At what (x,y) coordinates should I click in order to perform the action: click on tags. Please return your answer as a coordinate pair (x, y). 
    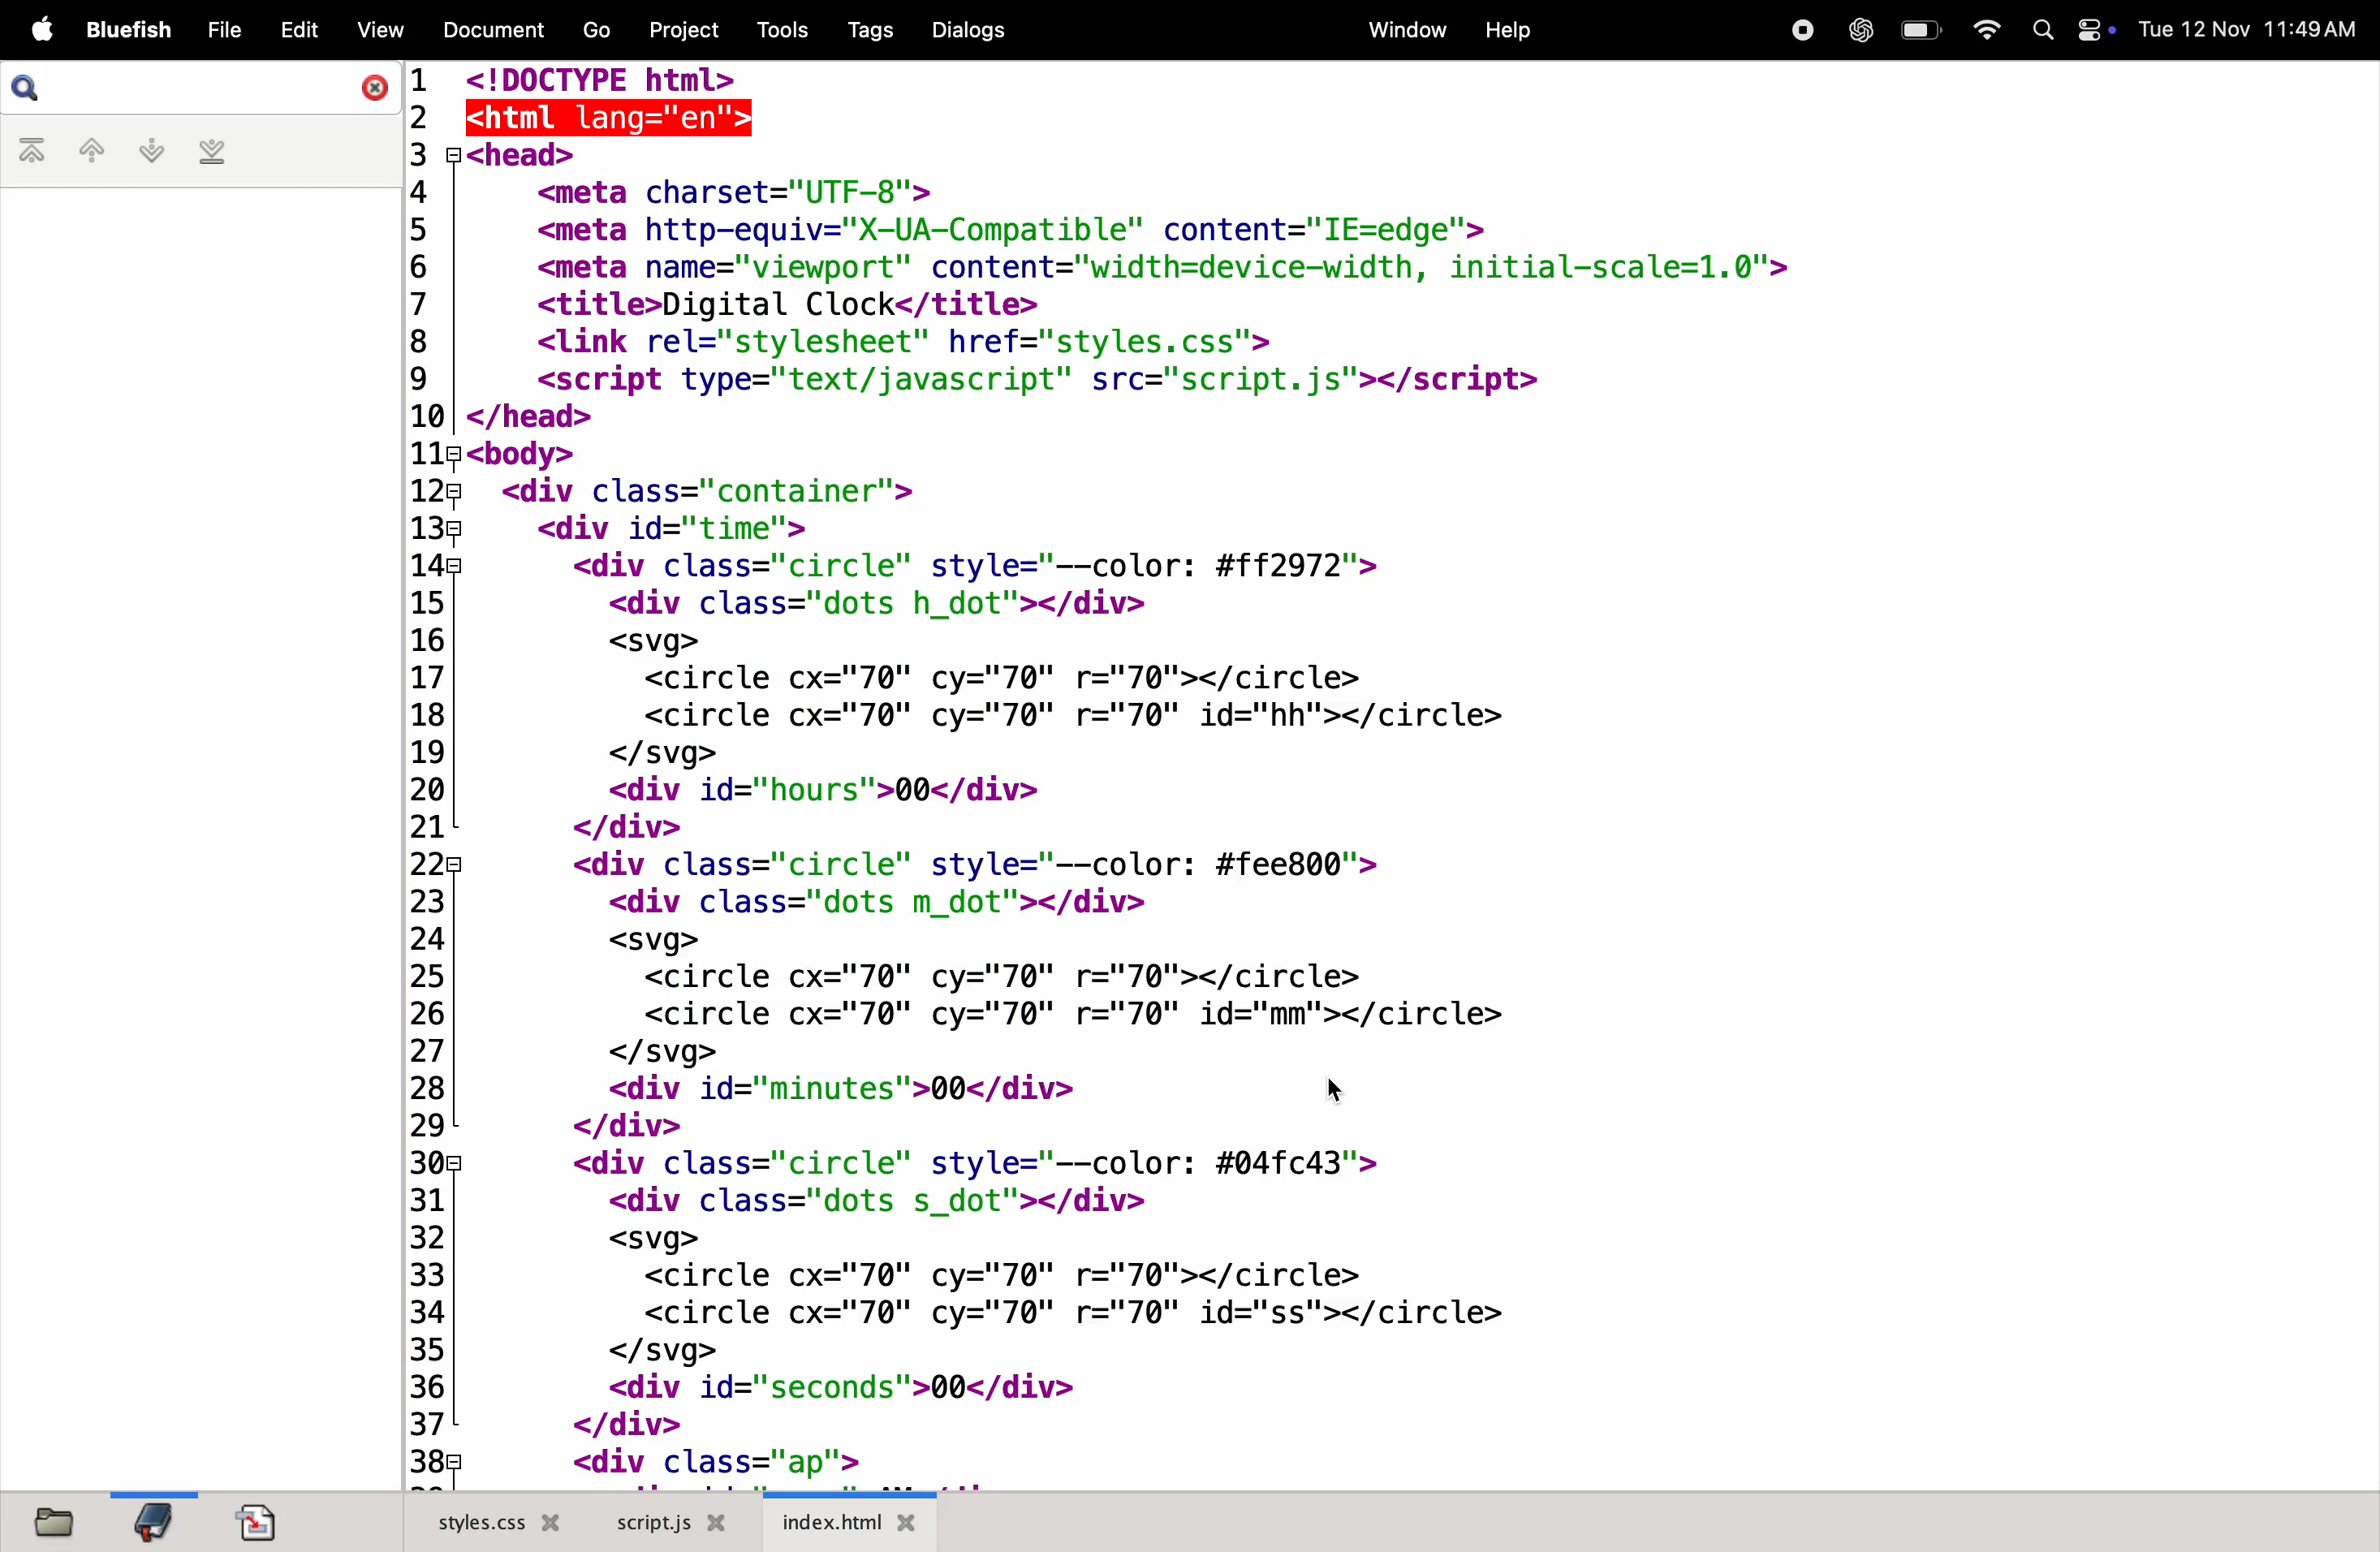
    Looking at the image, I should click on (875, 29).